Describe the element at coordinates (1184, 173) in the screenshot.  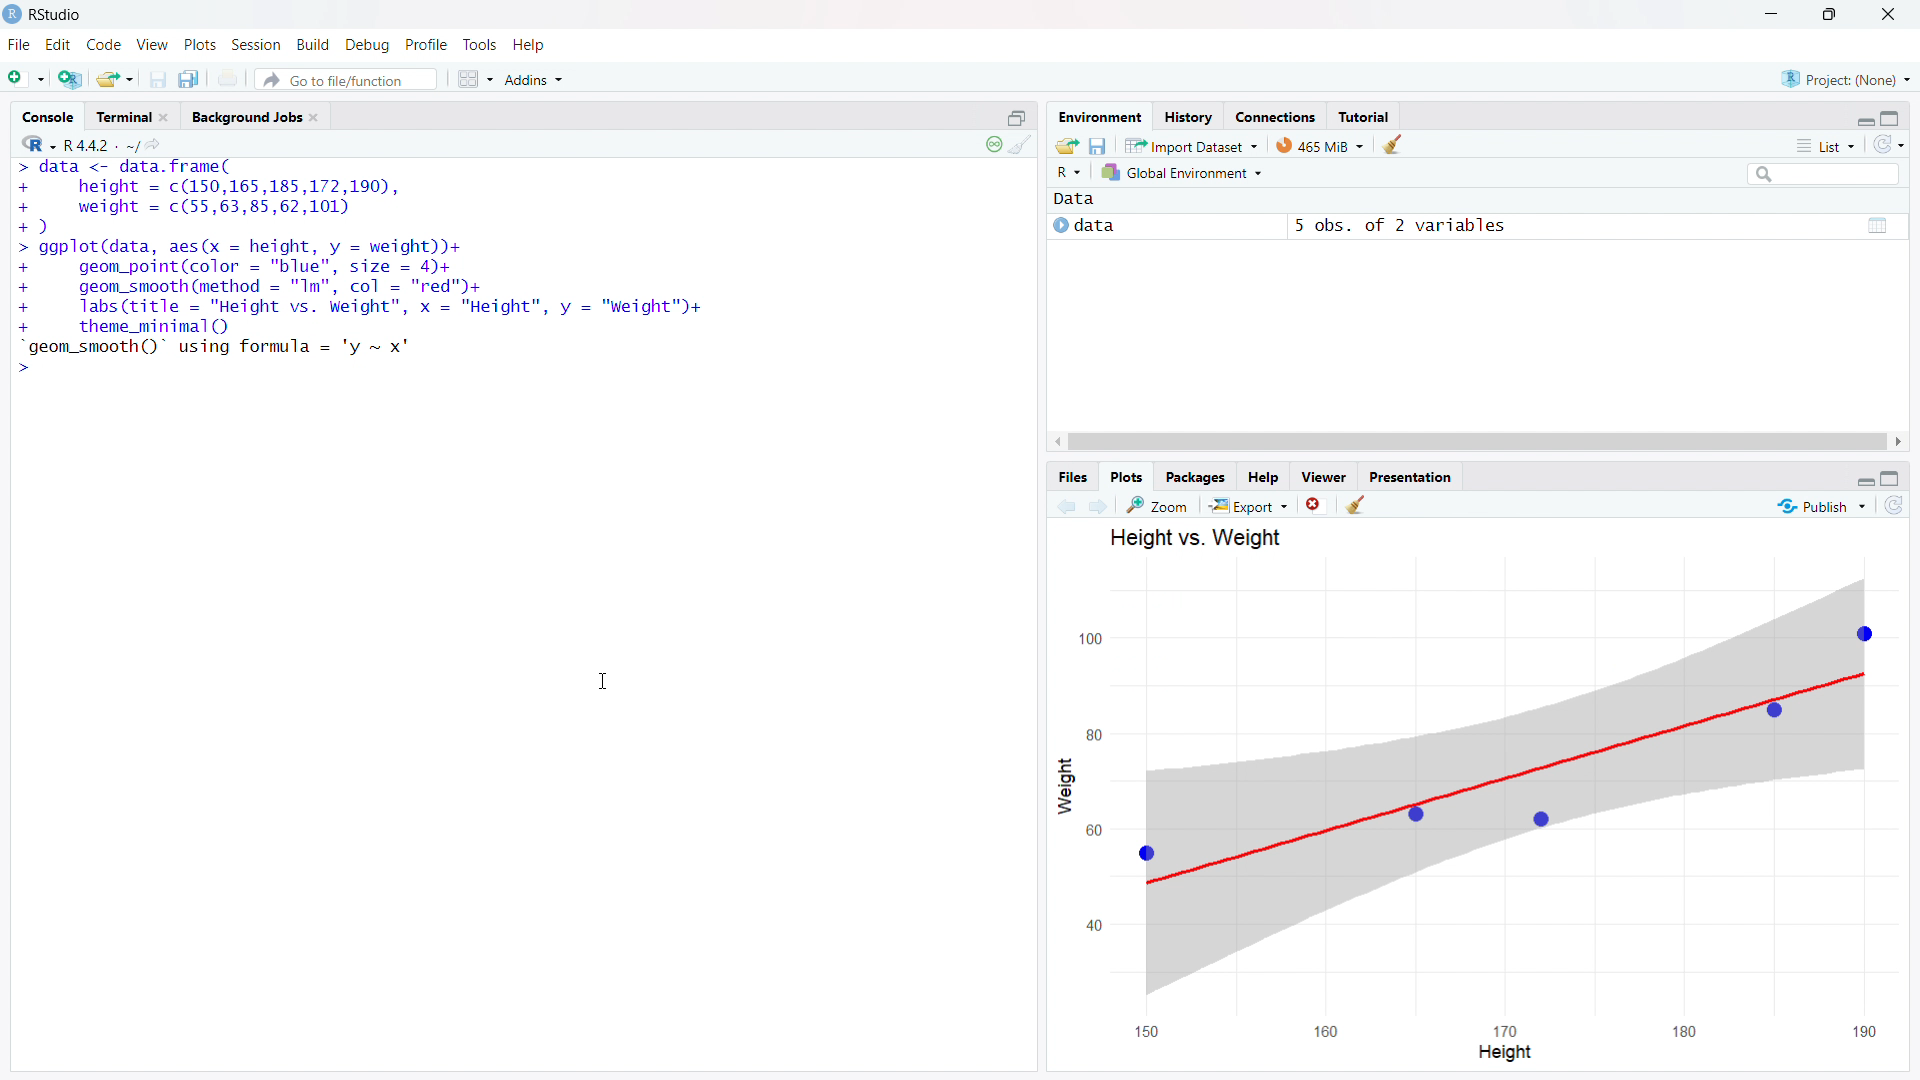
I see `select environment` at that location.